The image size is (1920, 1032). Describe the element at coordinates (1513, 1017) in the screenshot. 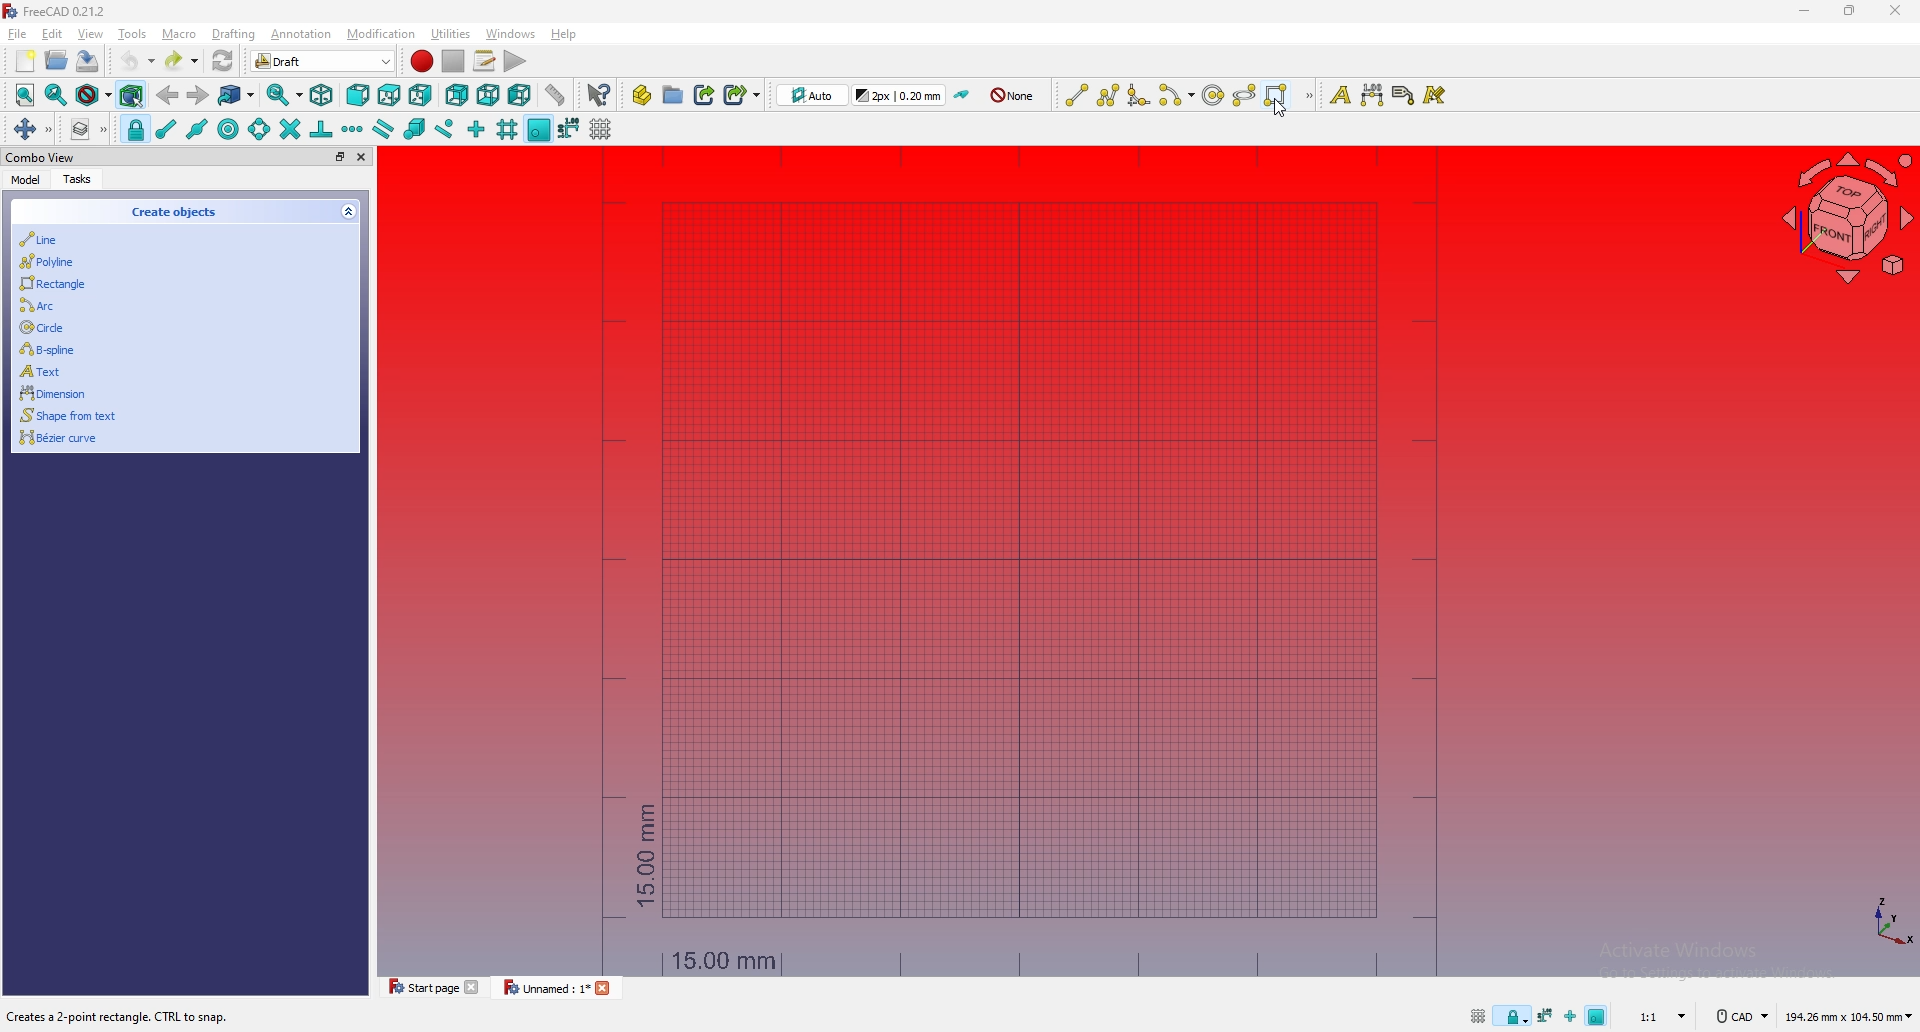

I see `snap lock` at that location.